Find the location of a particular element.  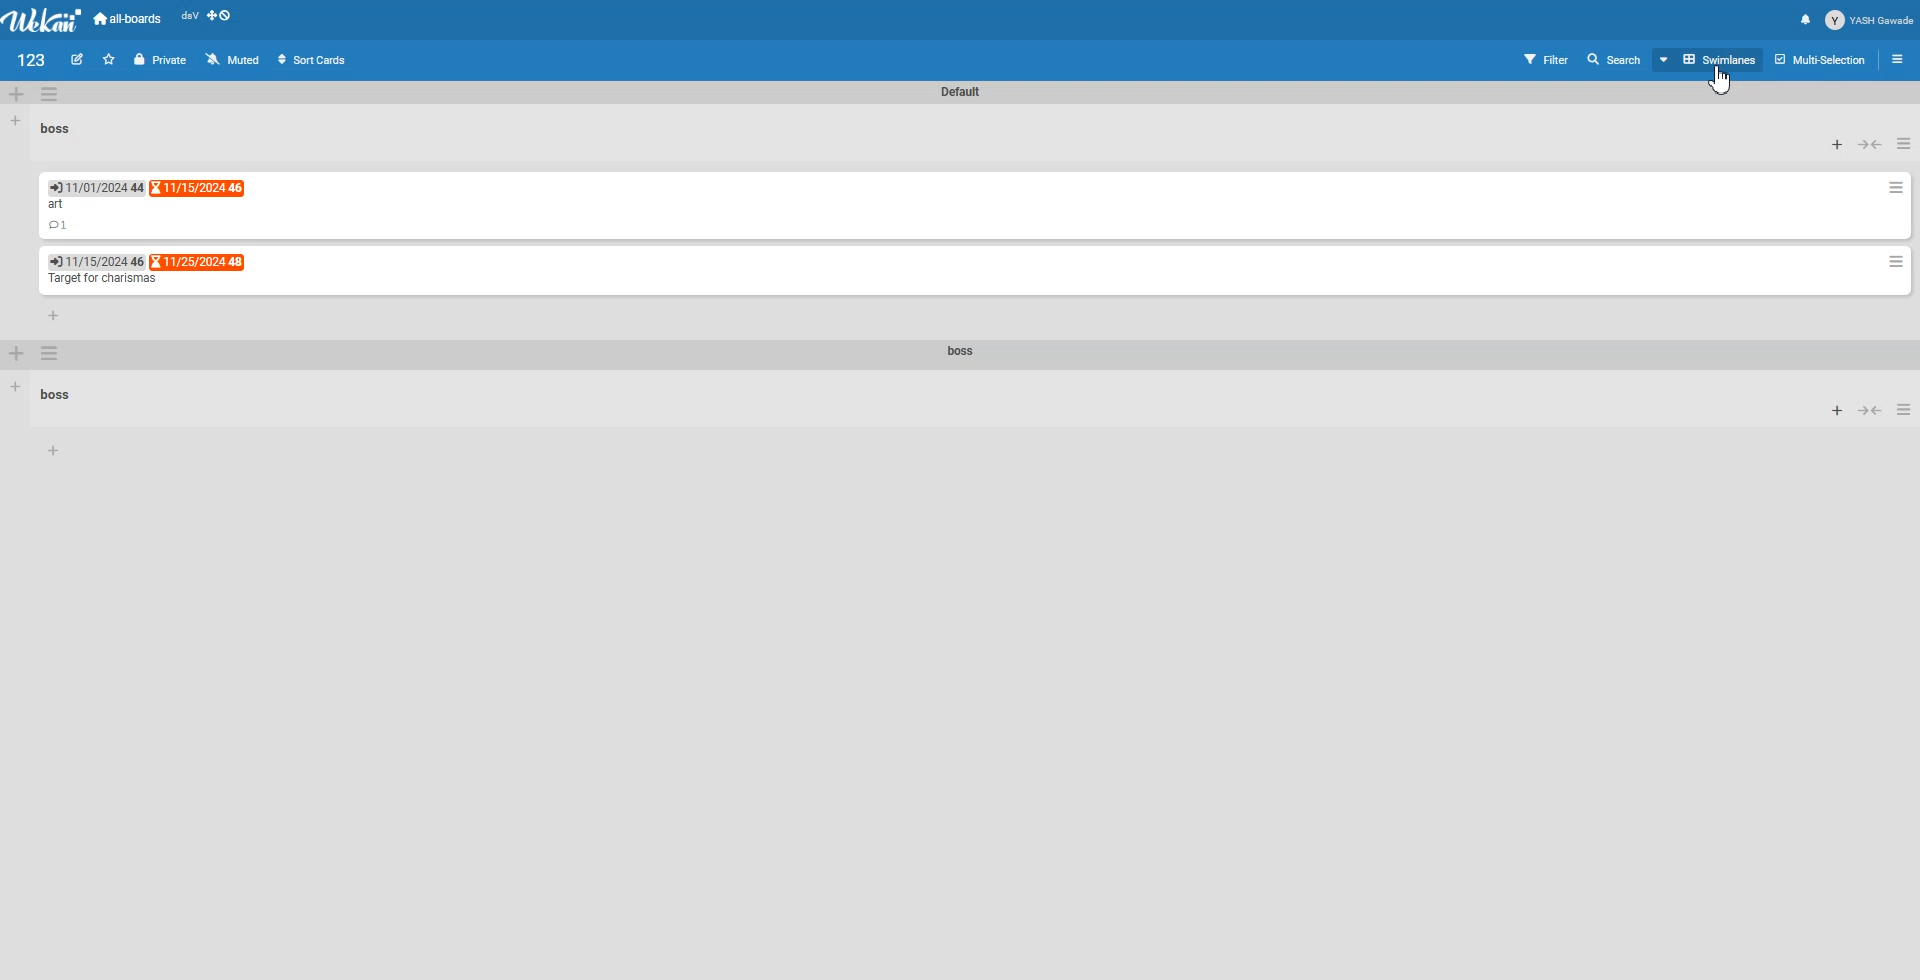

Search is located at coordinates (1616, 59).